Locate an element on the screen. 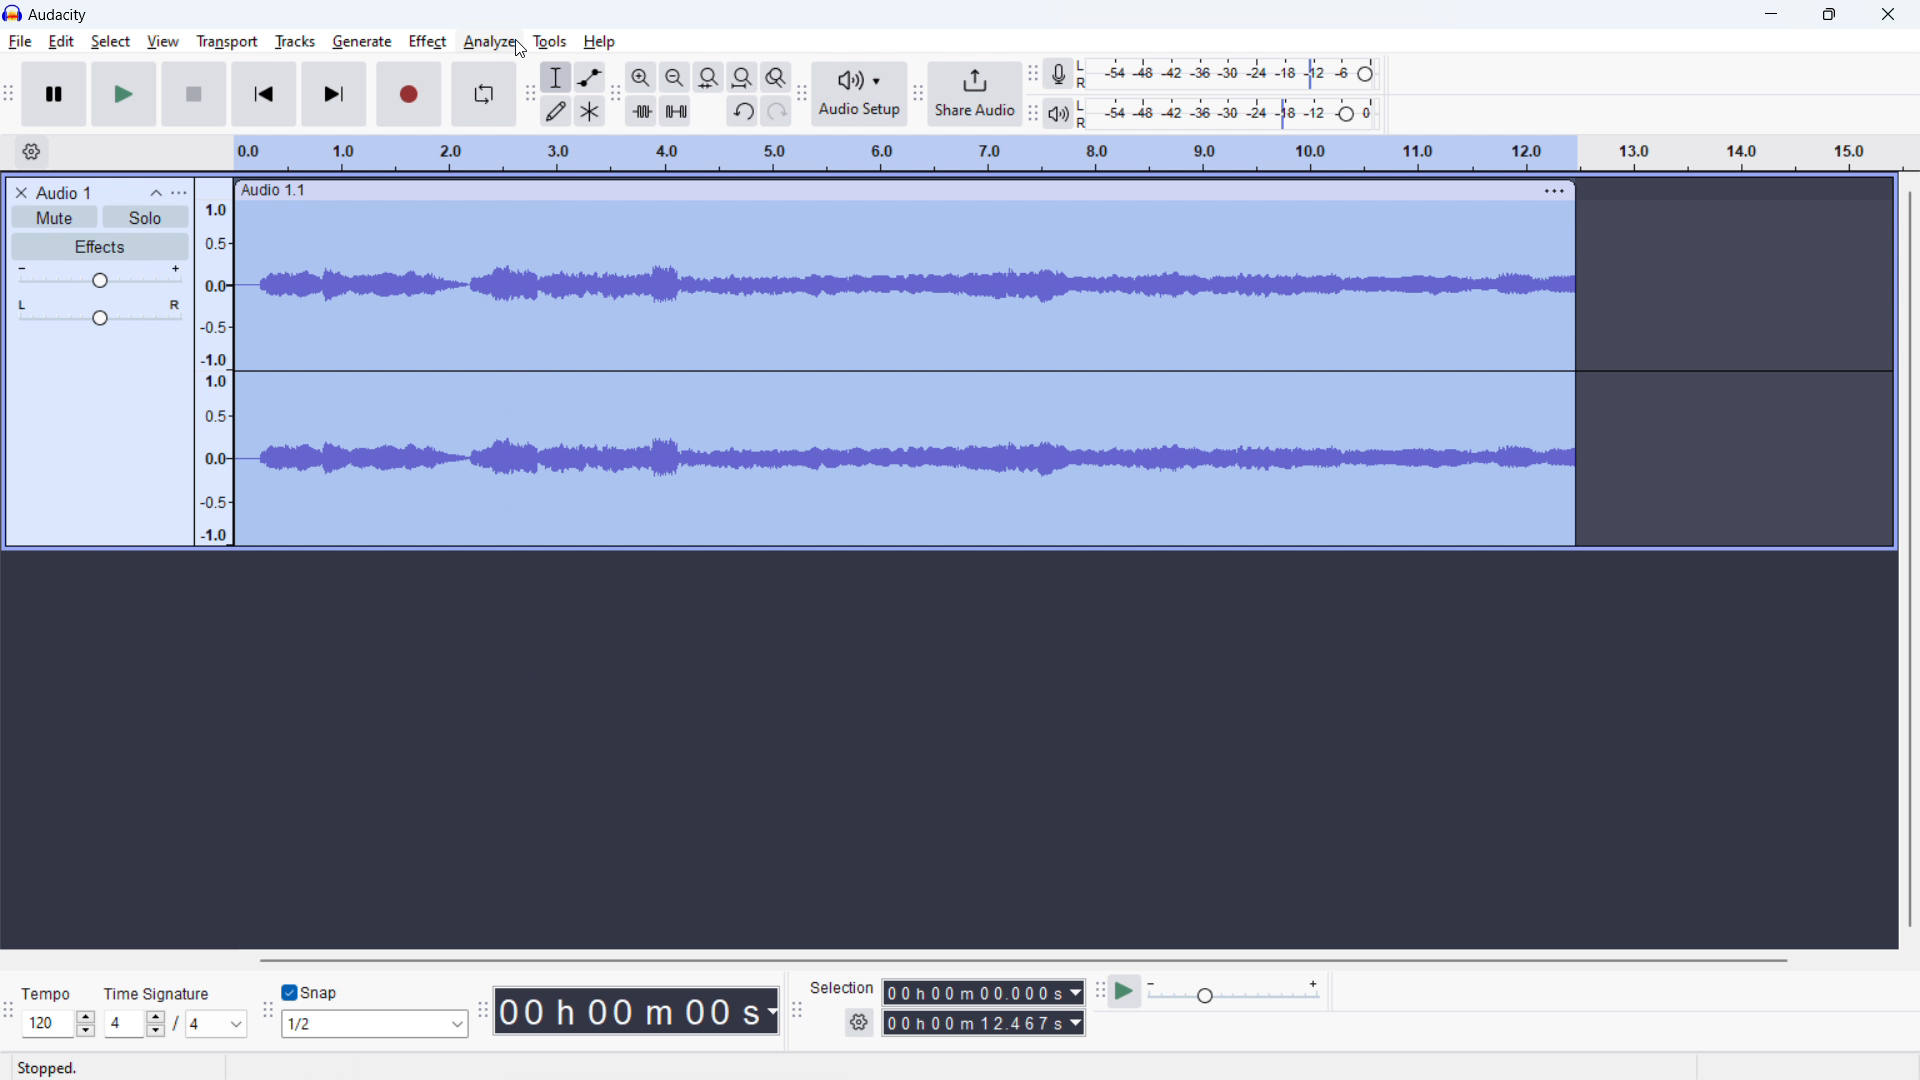 Image resolution: width=1920 pixels, height=1080 pixels. toggle snap is located at coordinates (312, 993).